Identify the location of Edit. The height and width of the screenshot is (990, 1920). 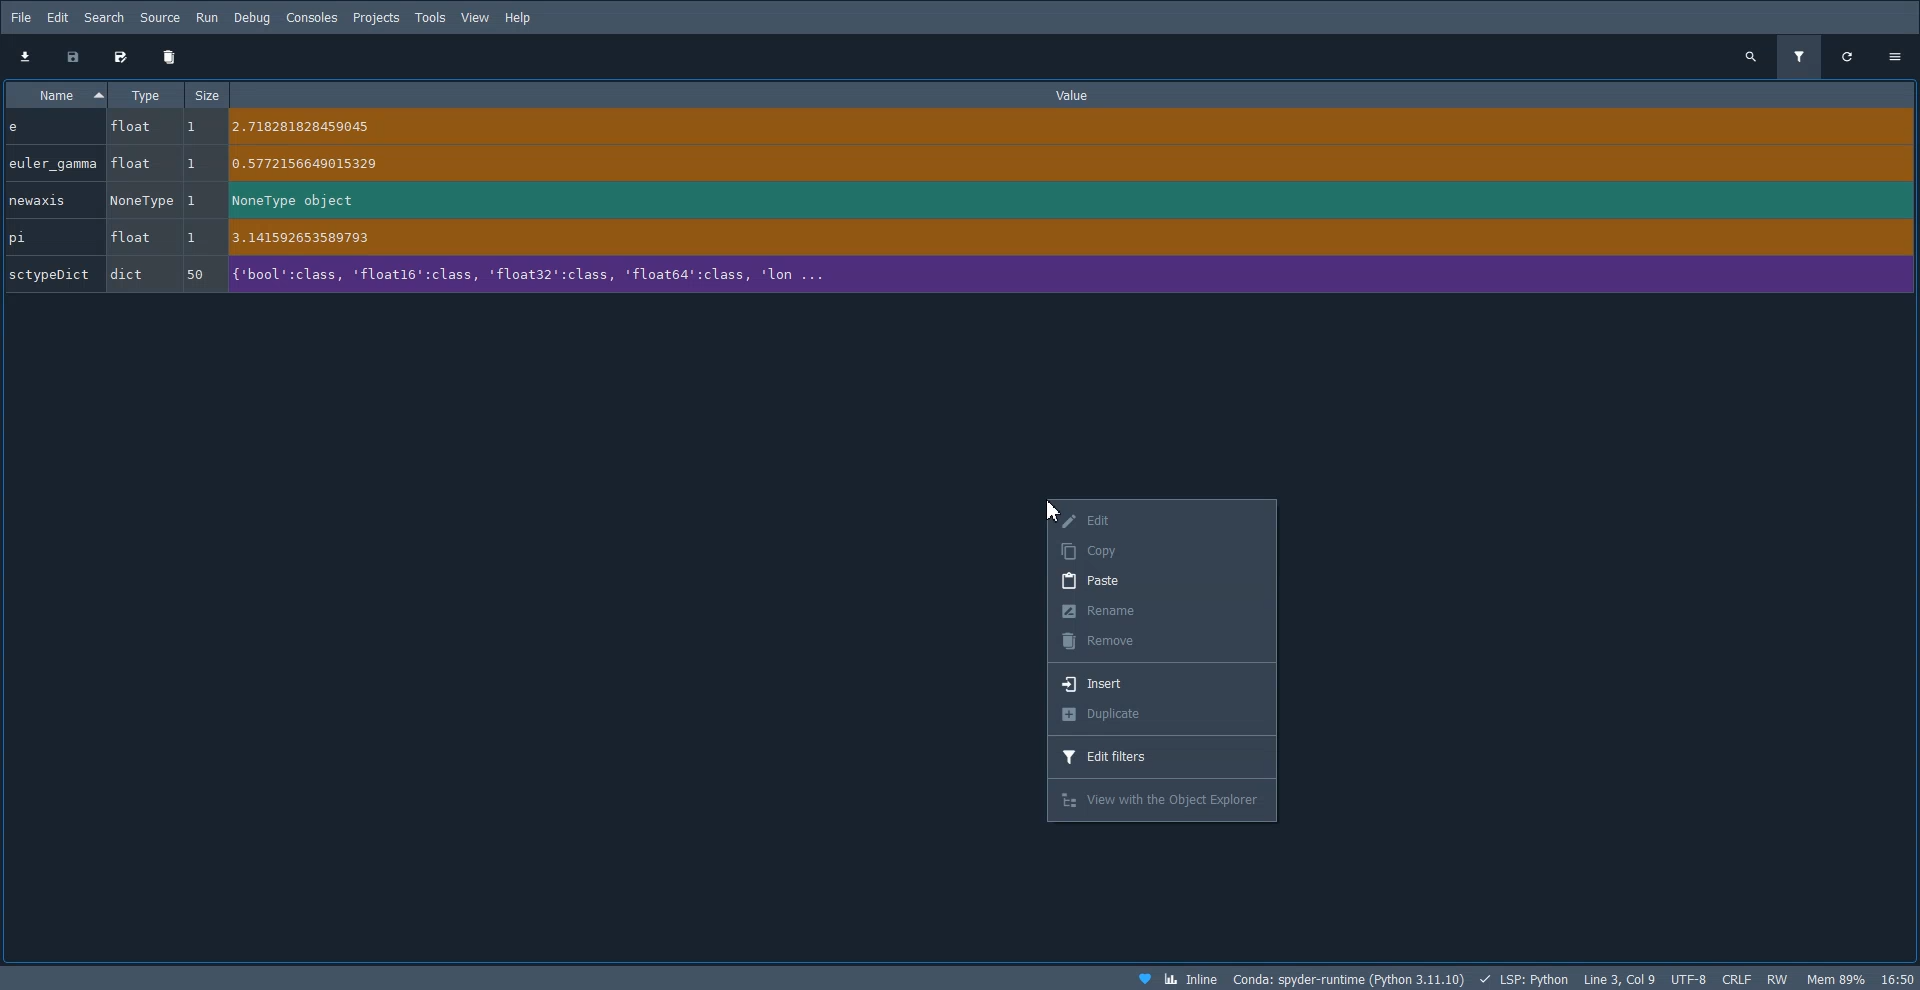
(59, 16).